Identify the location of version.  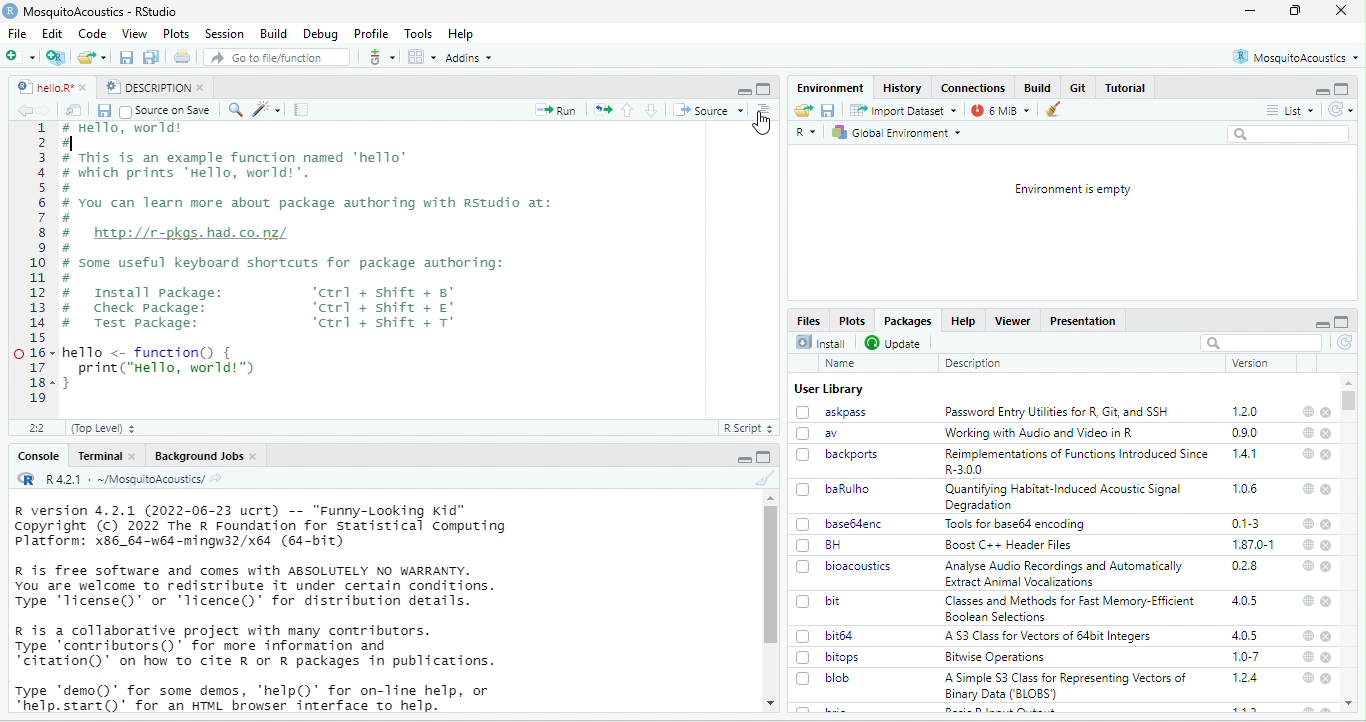
(1248, 363).